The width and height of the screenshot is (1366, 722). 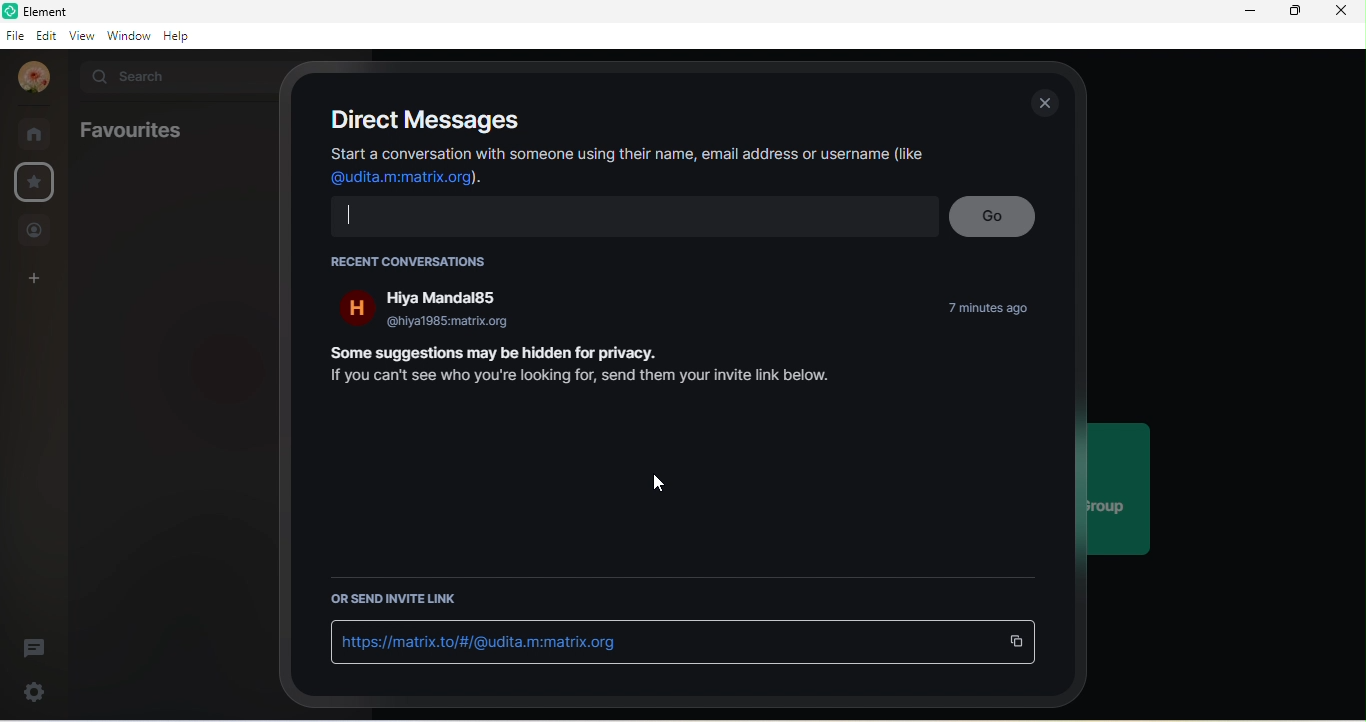 What do you see at coordinates (484, 641) in the screenshot?
I see `https://matrix.to/#/@udita.m:matrix.org` at bounding box center [484, 641].